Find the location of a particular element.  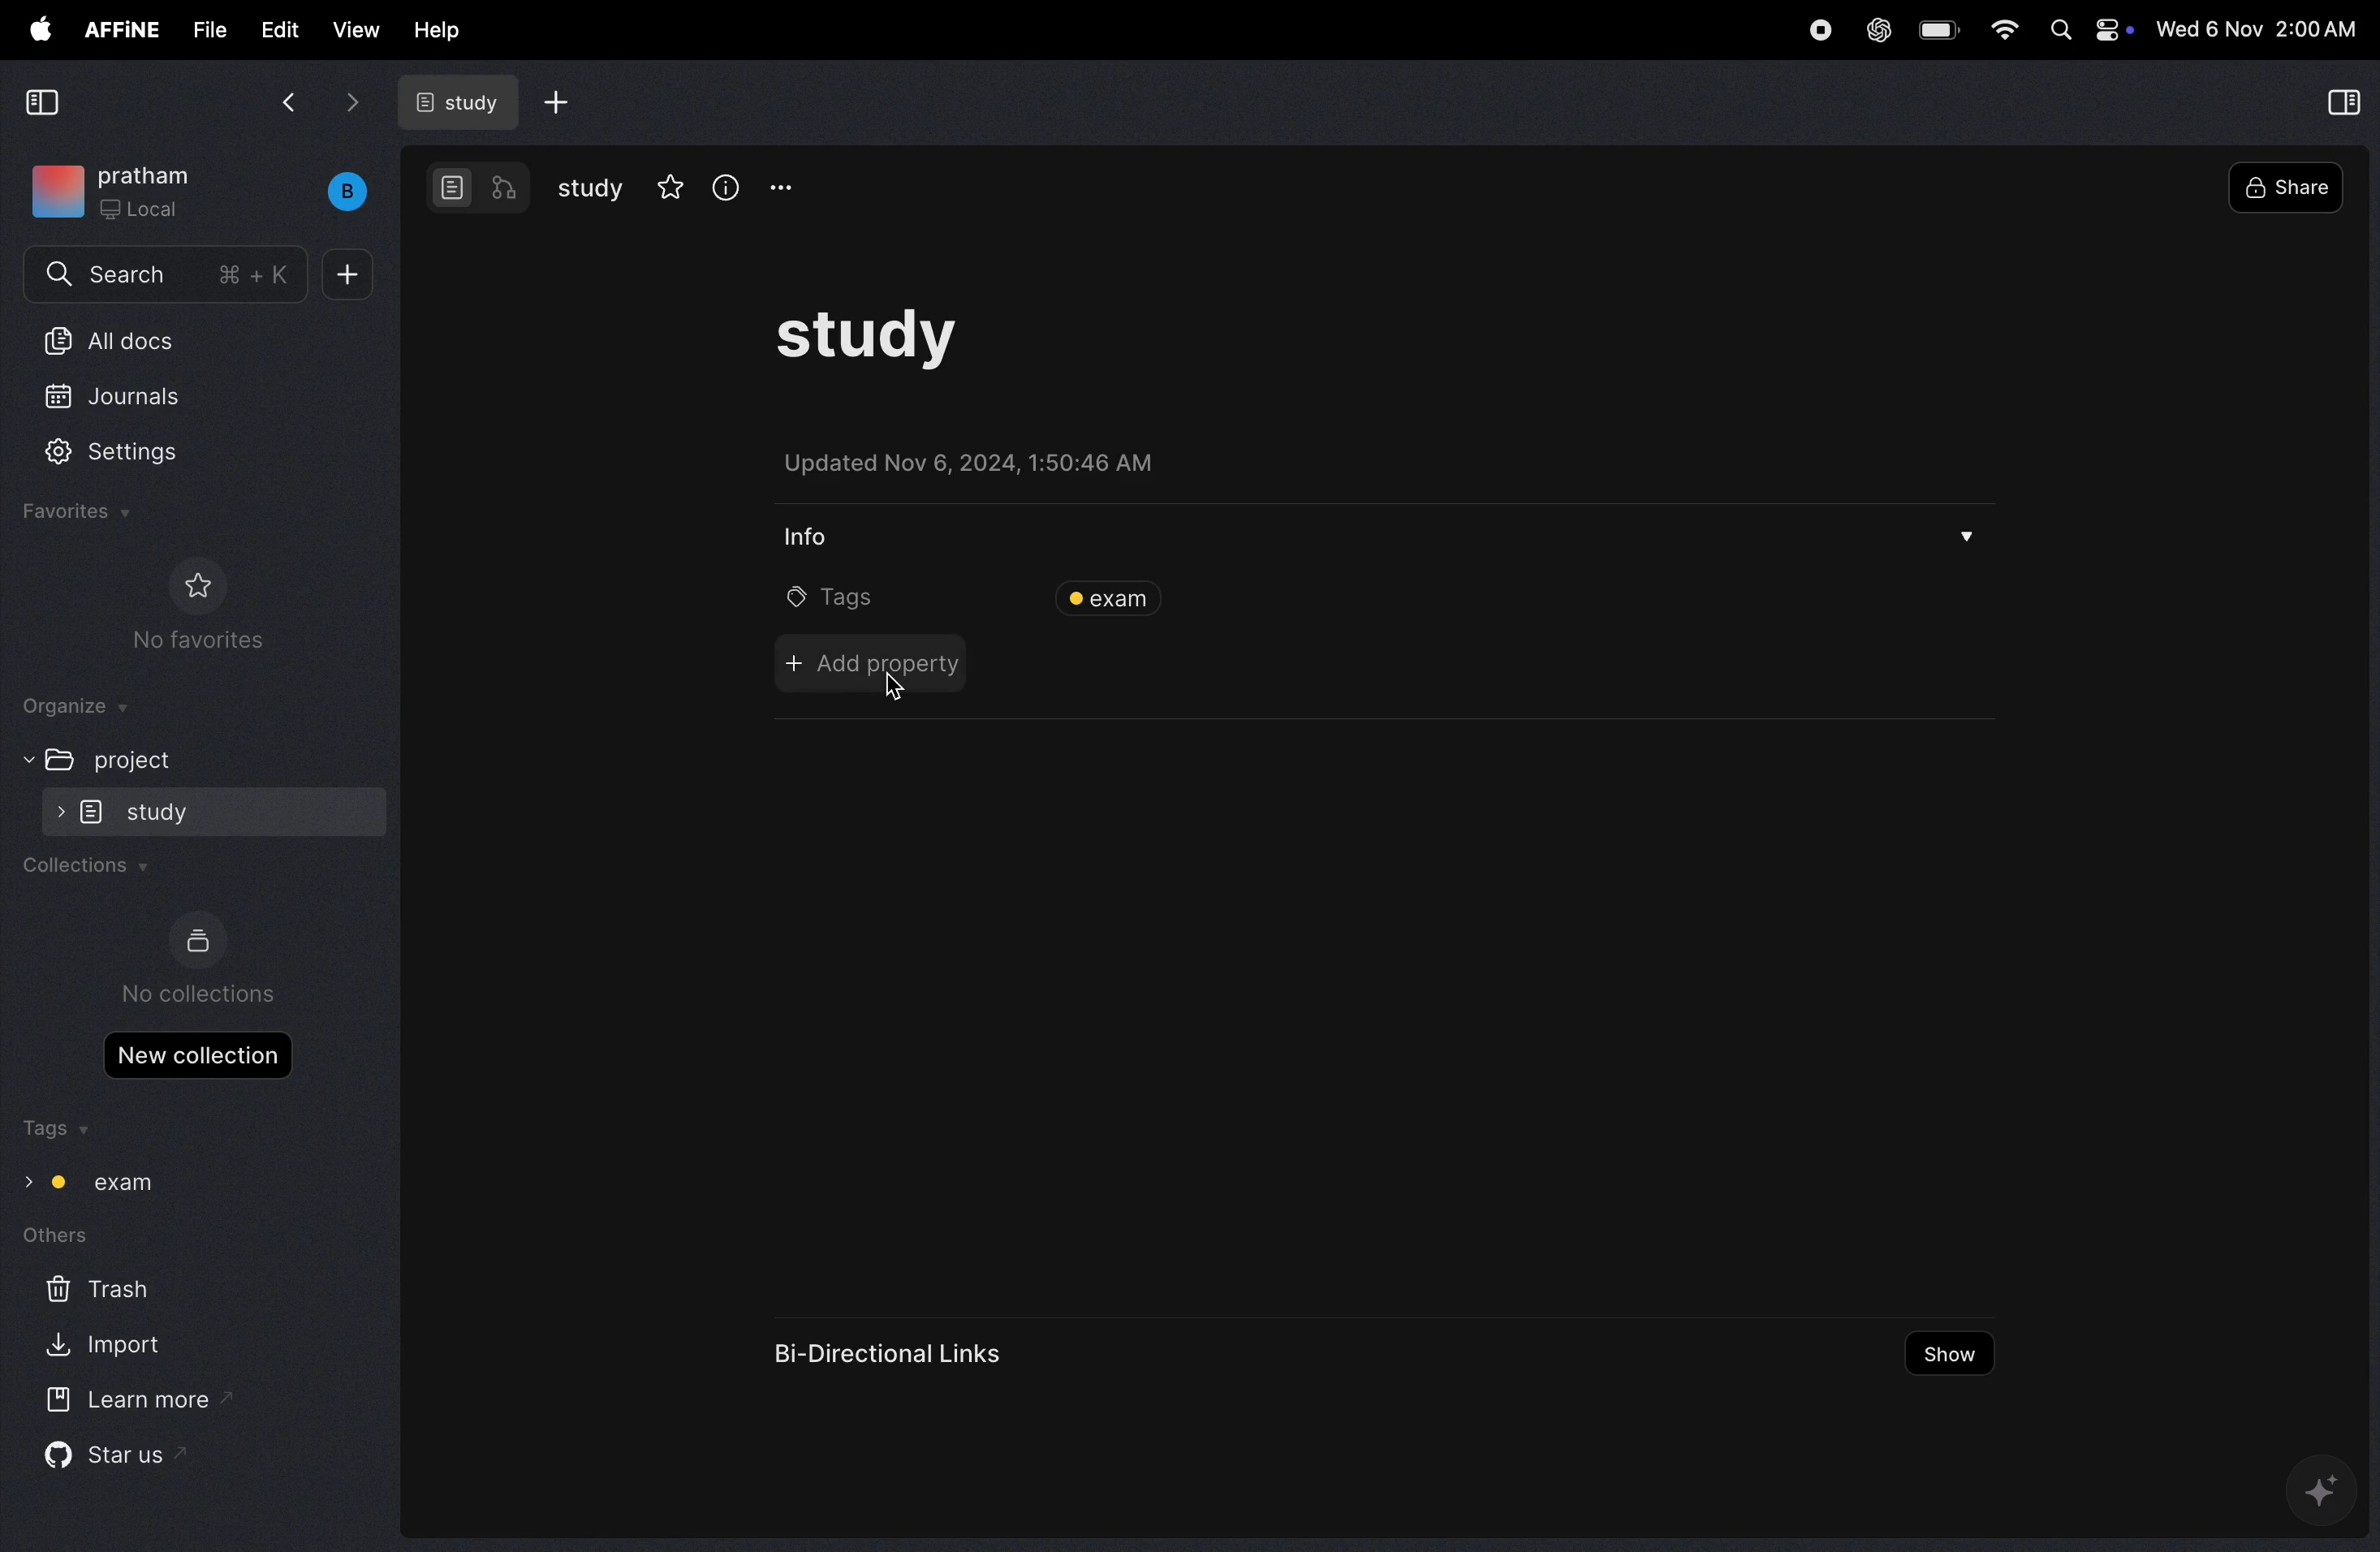

plus is located at coordinates (349, 273).